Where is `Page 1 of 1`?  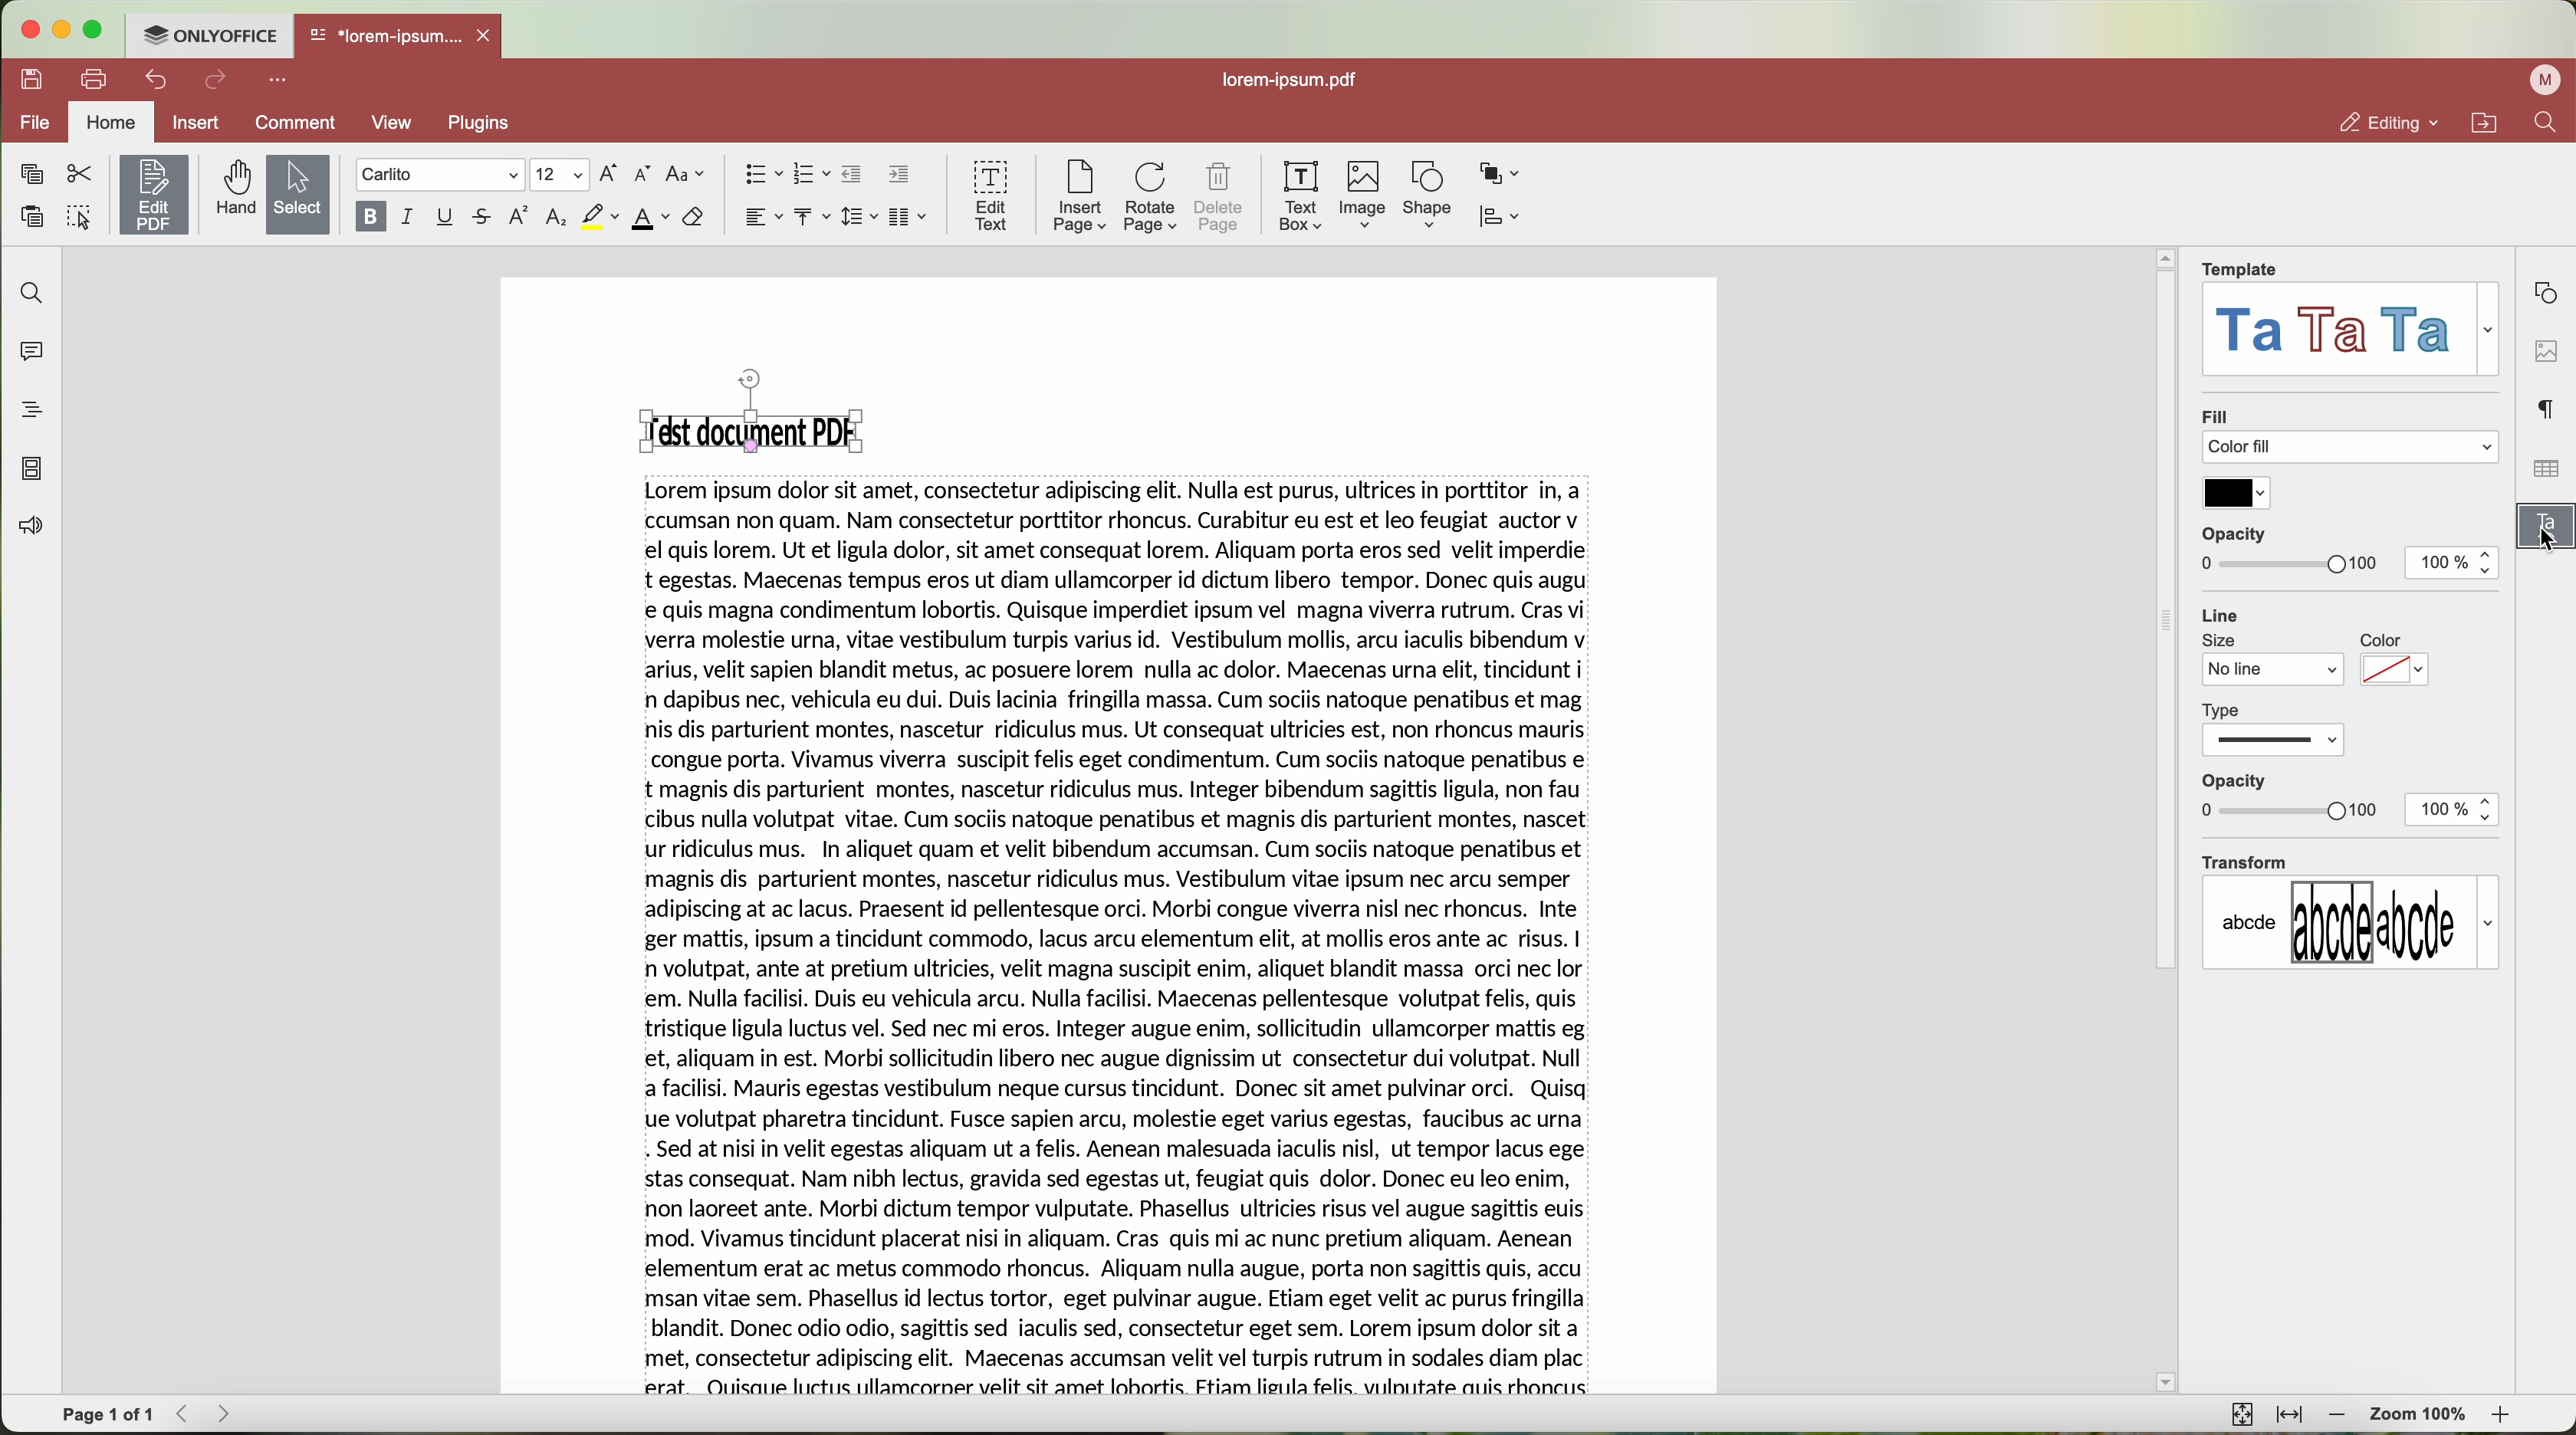
Page 1 of 1 is located at coordinates (108, 1416).